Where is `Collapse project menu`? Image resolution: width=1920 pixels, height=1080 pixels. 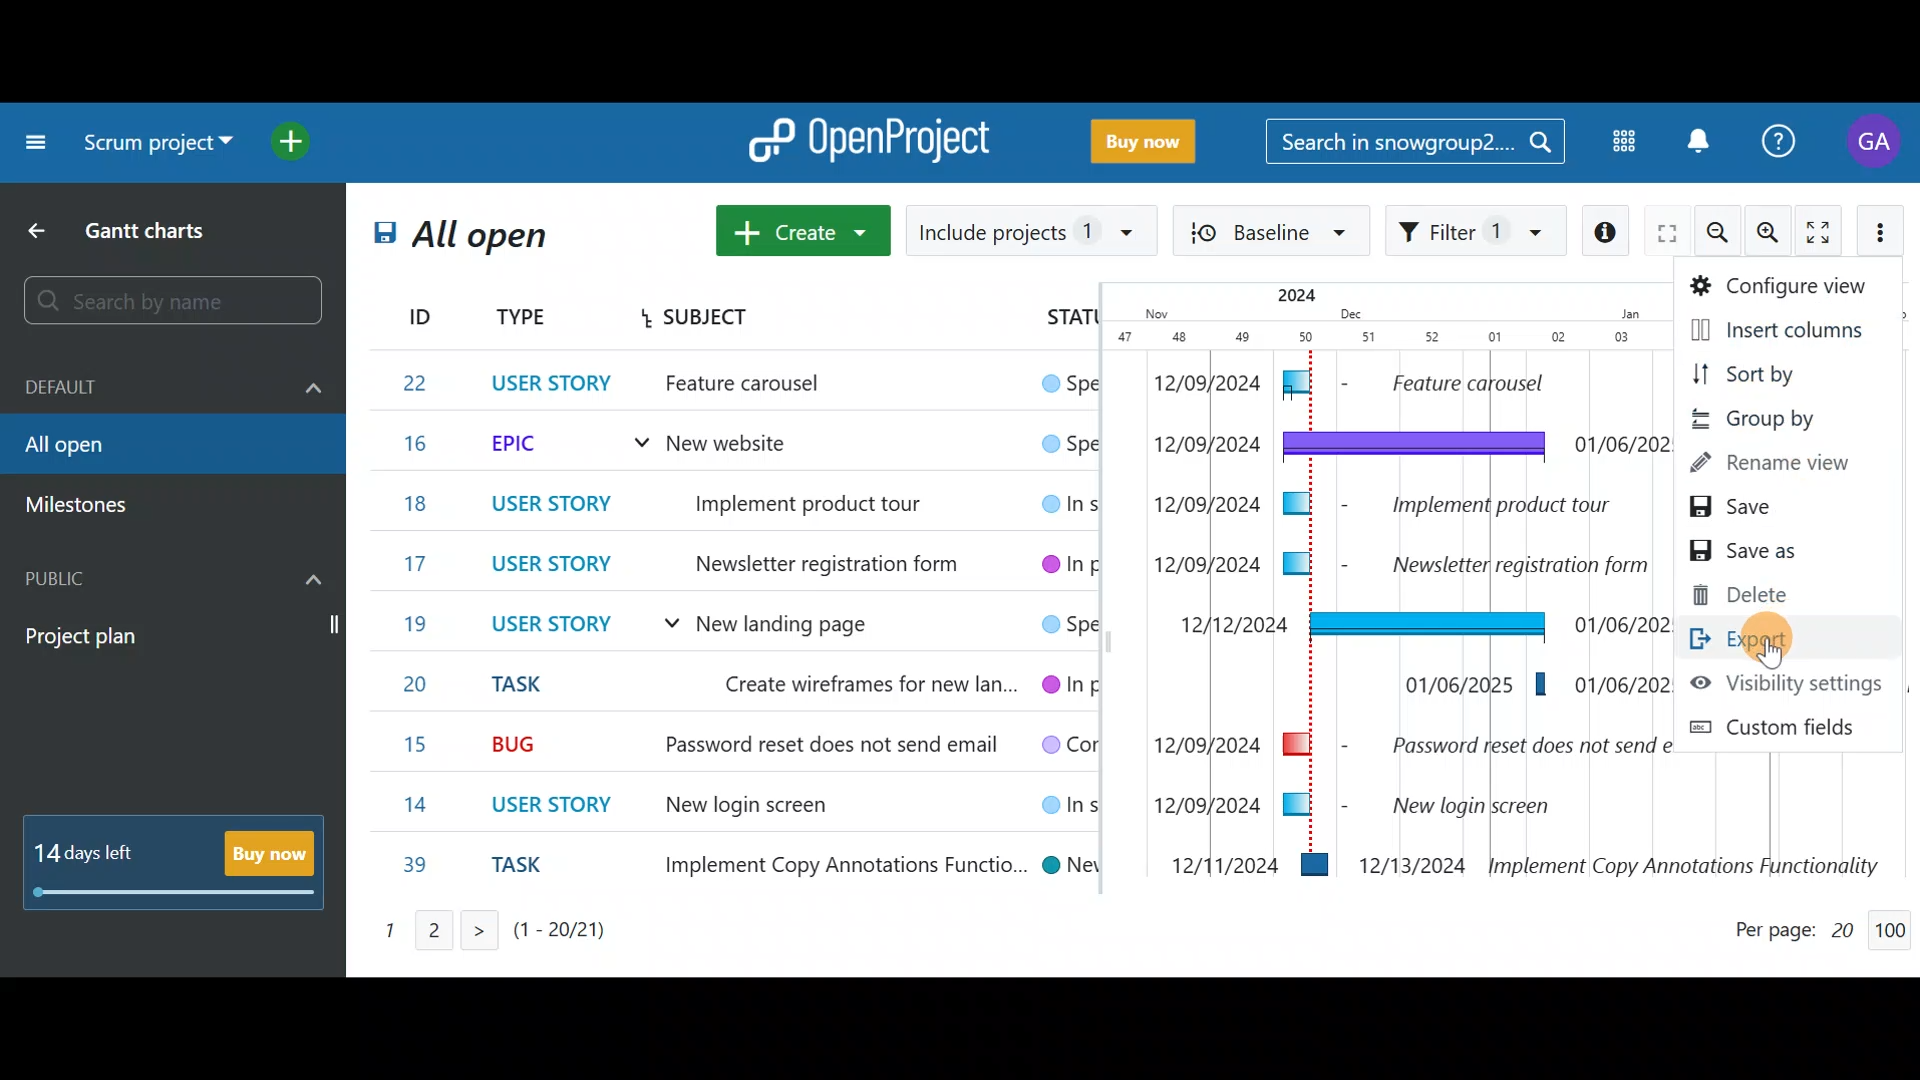 Collapse project menu is located at coordinates (35, 146).